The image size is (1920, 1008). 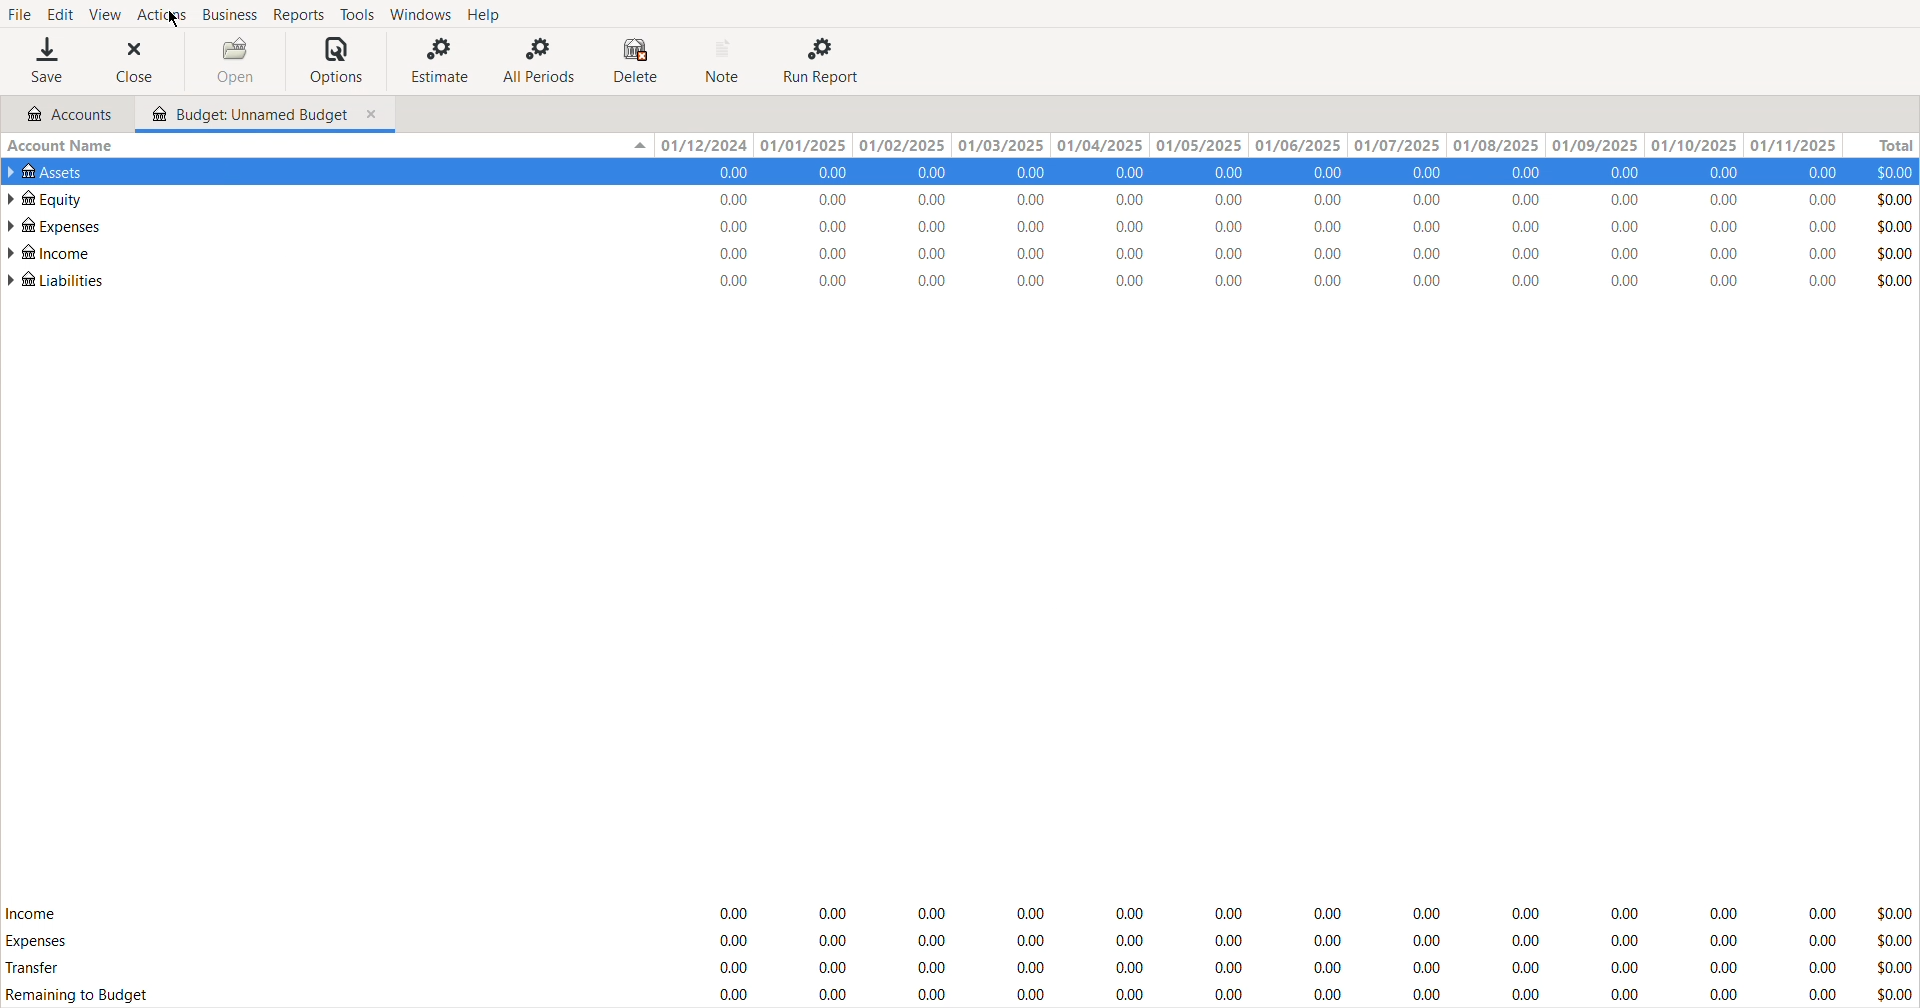 I want to click on Open, so click(x=235, y=61).